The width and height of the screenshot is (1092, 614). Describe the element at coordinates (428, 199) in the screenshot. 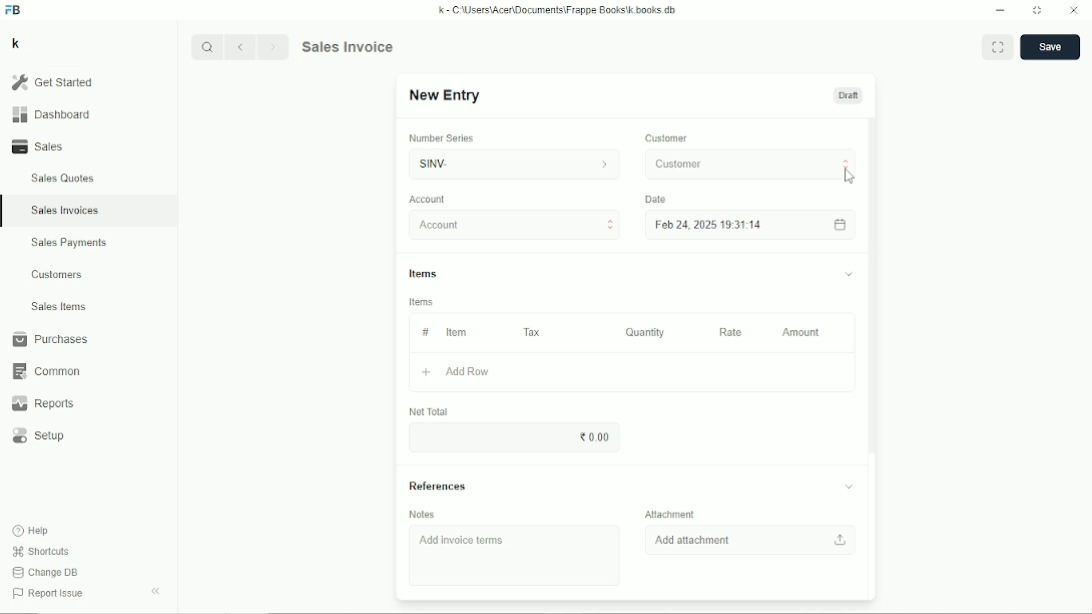

I see `Account` at that location.